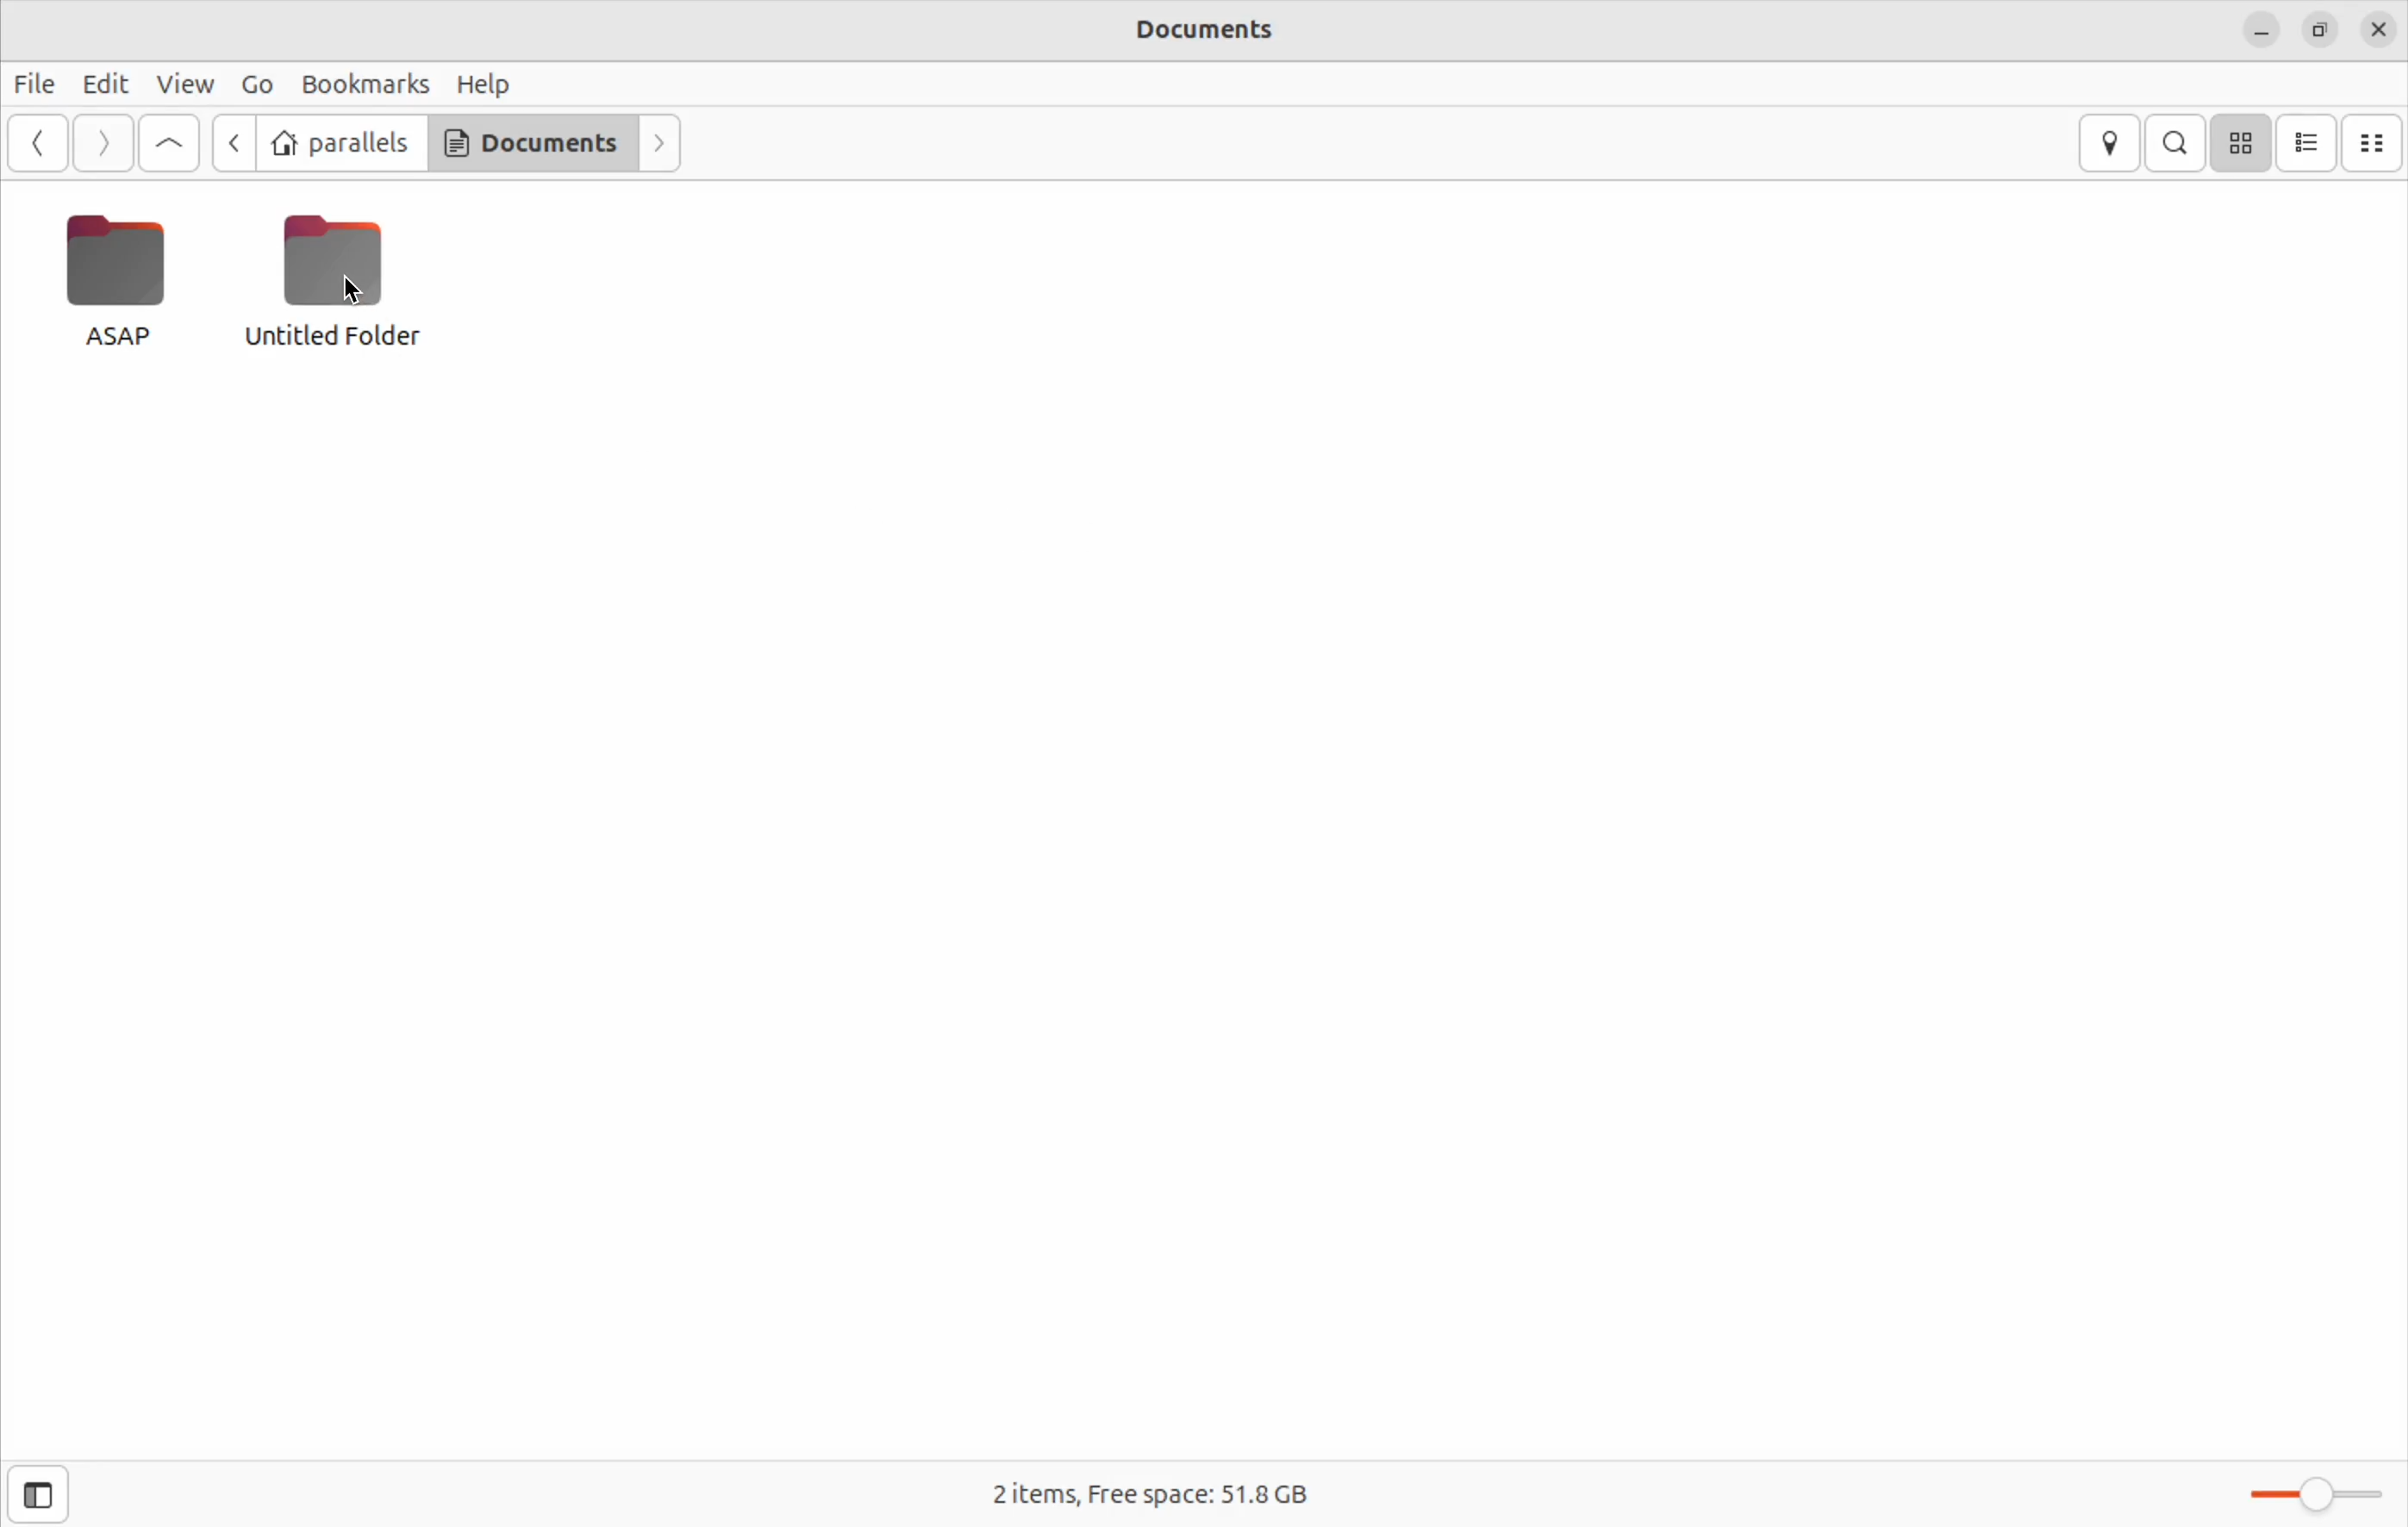 Image resolution: width=2408 pixels, height=1527 pixels. What do you see at coordinates (40, 146) in the screenshot?
I see `back` at bounding box center [40, 146].